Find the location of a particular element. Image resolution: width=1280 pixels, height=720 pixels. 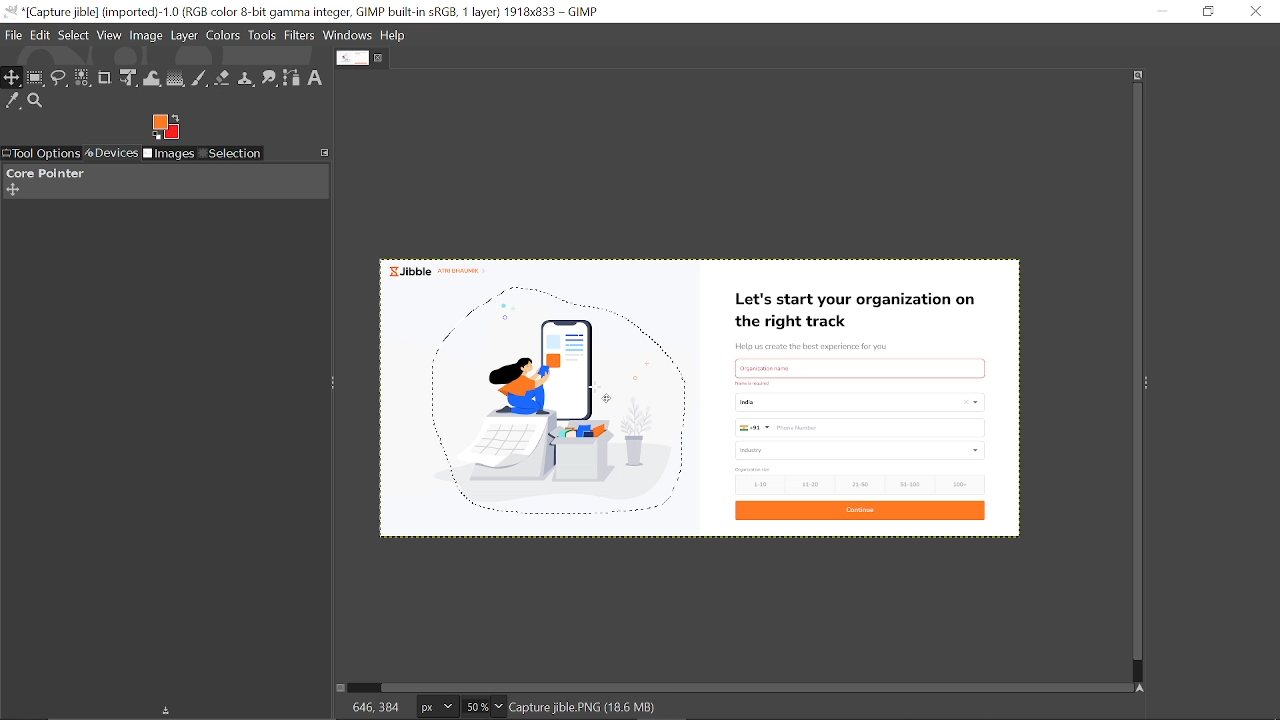

Add is located at coordinates (12, 190).